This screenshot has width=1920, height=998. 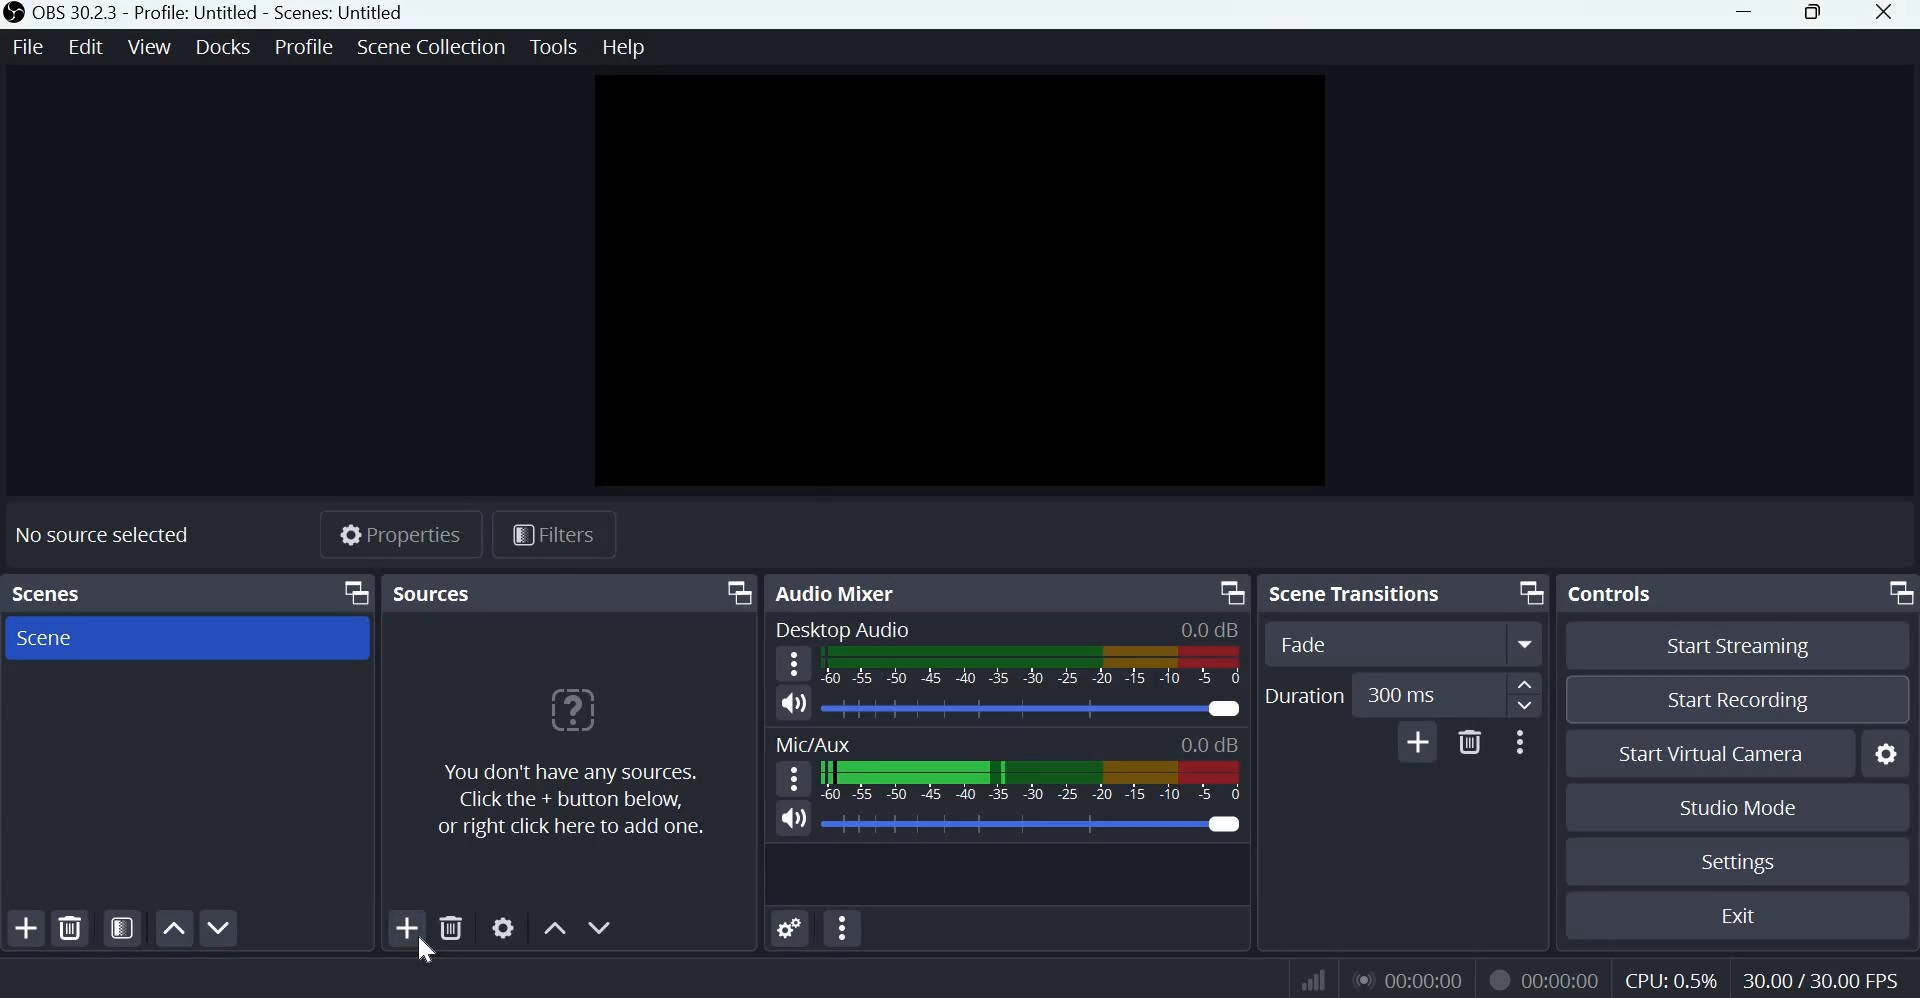 I want to click on Add source(s), so click(x=410, y=925).